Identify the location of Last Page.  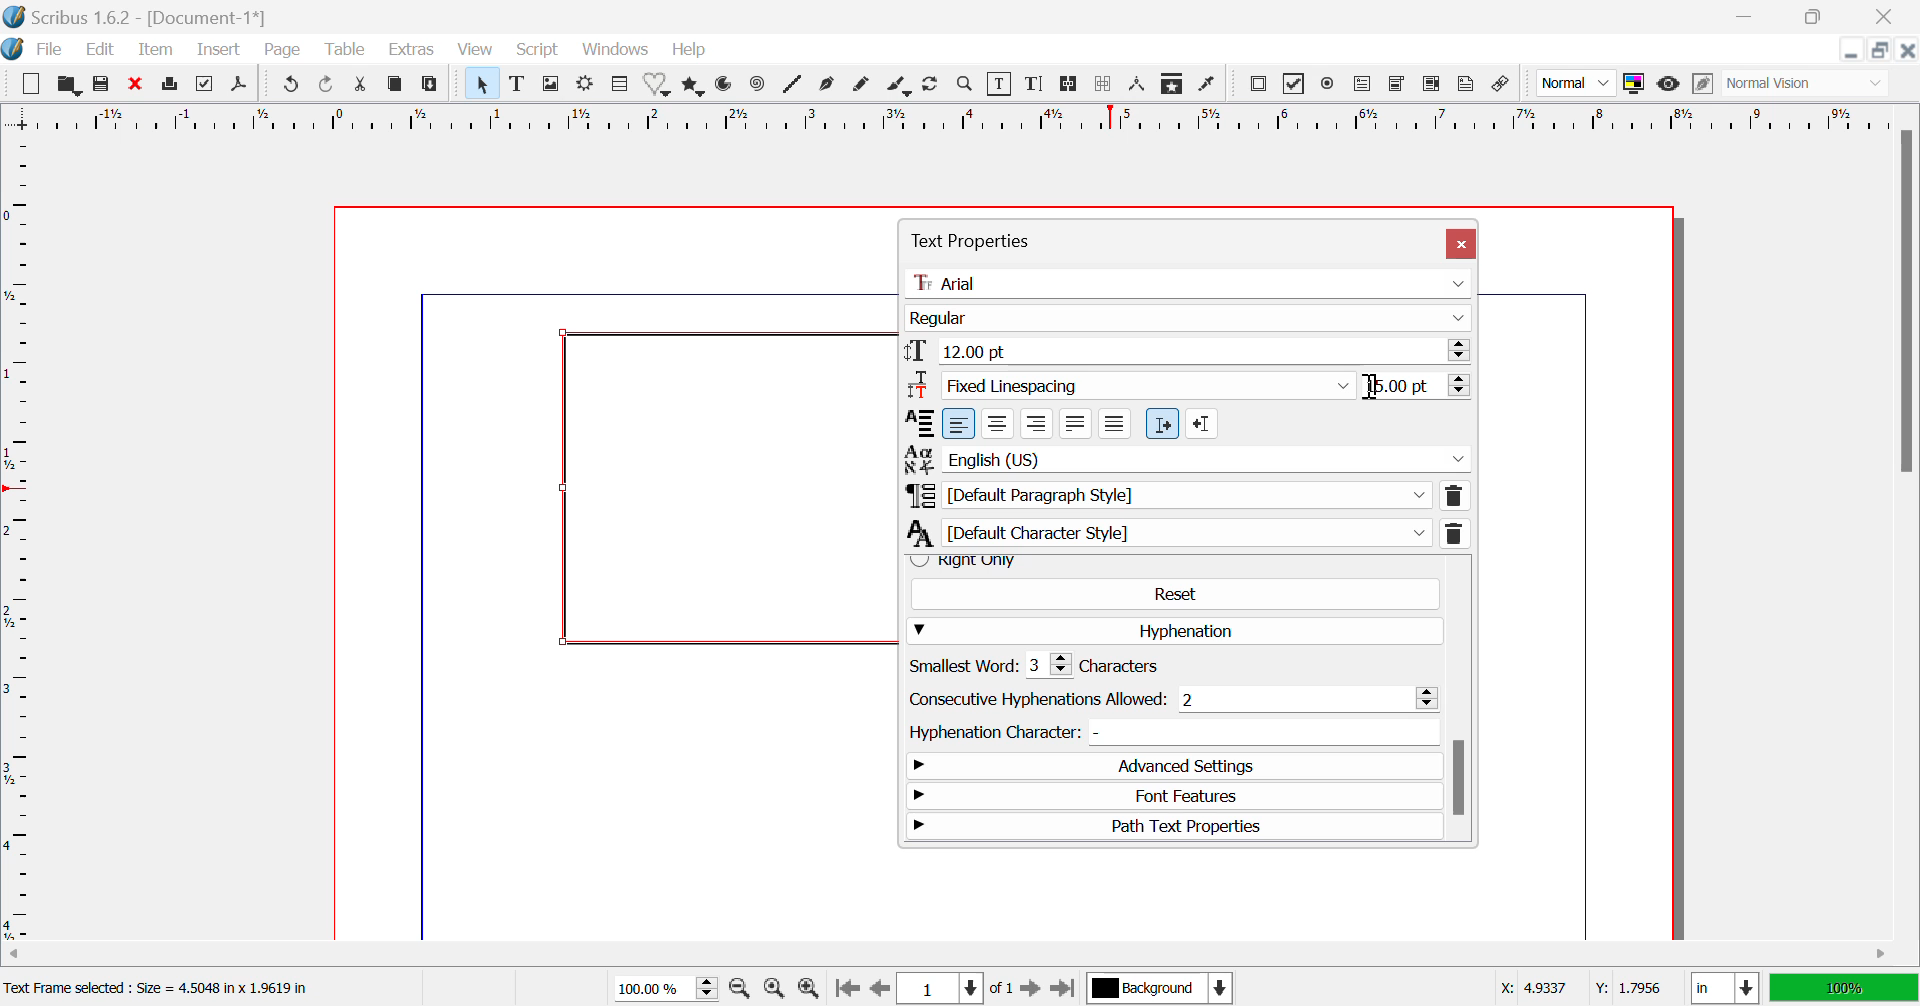
(1061, 987).